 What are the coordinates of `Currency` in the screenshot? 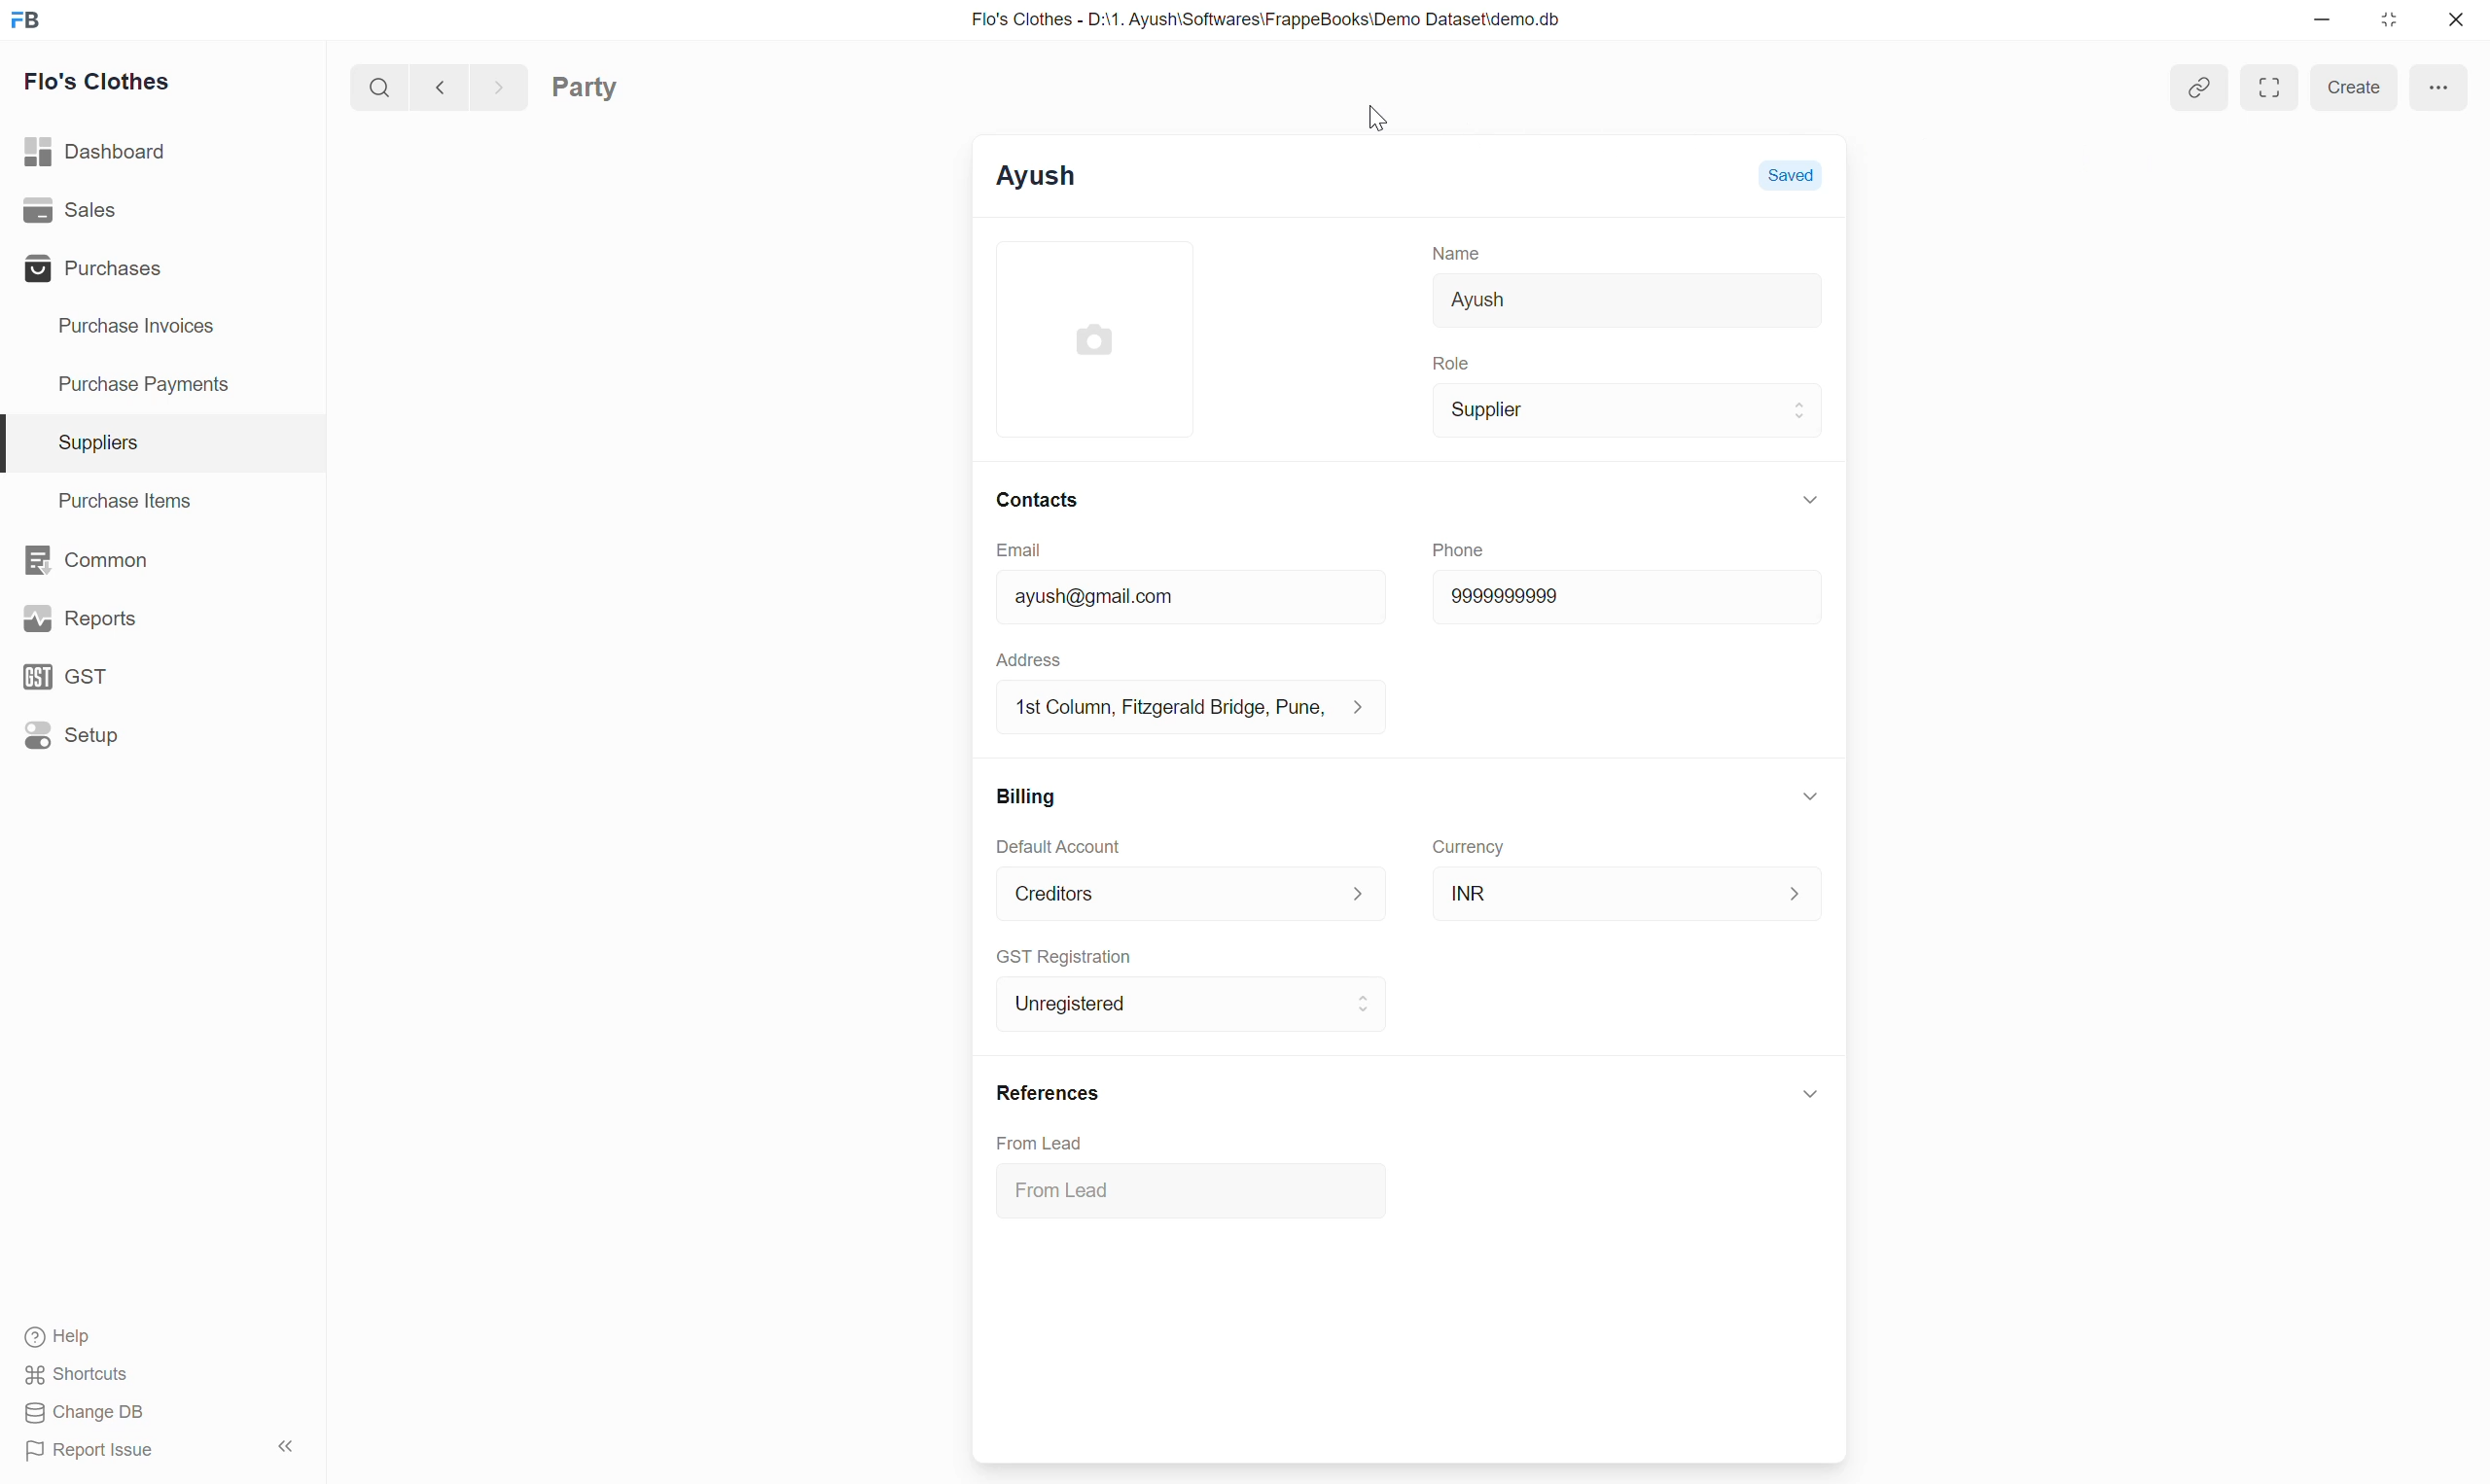 It's located at (1469, 848).